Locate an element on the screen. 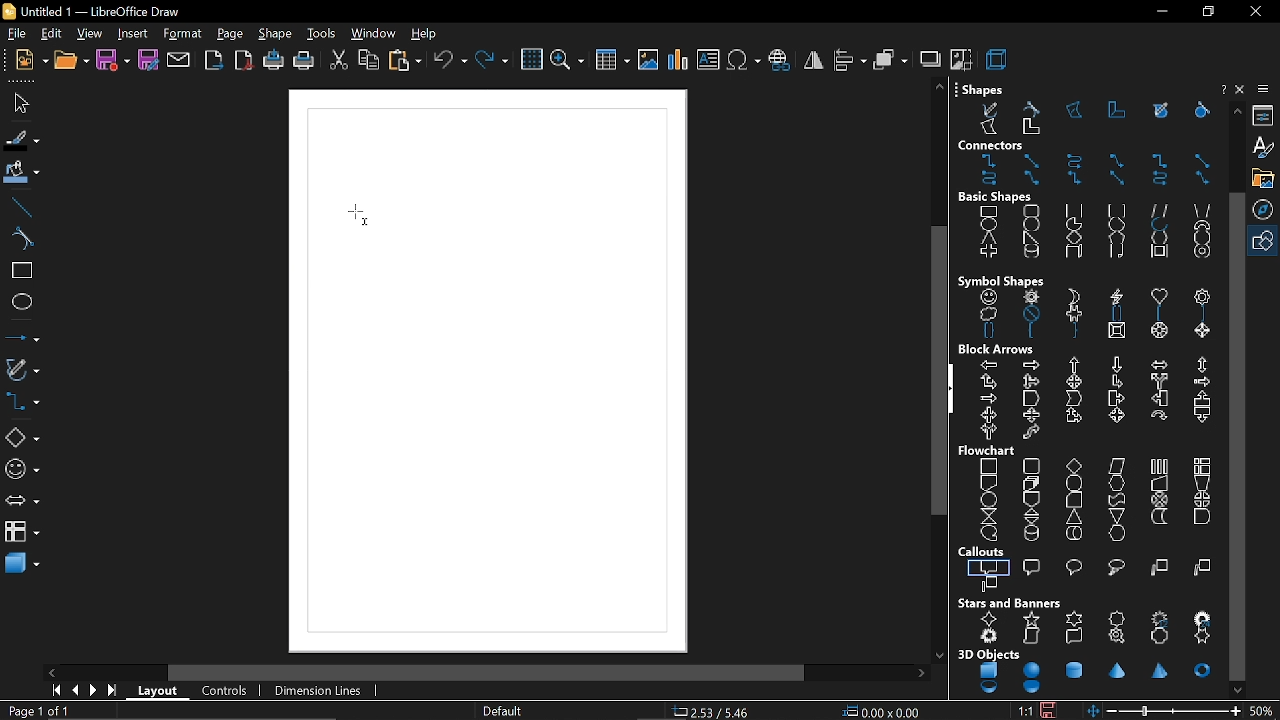  sidebar settings is located at coordinates (1264, 91).